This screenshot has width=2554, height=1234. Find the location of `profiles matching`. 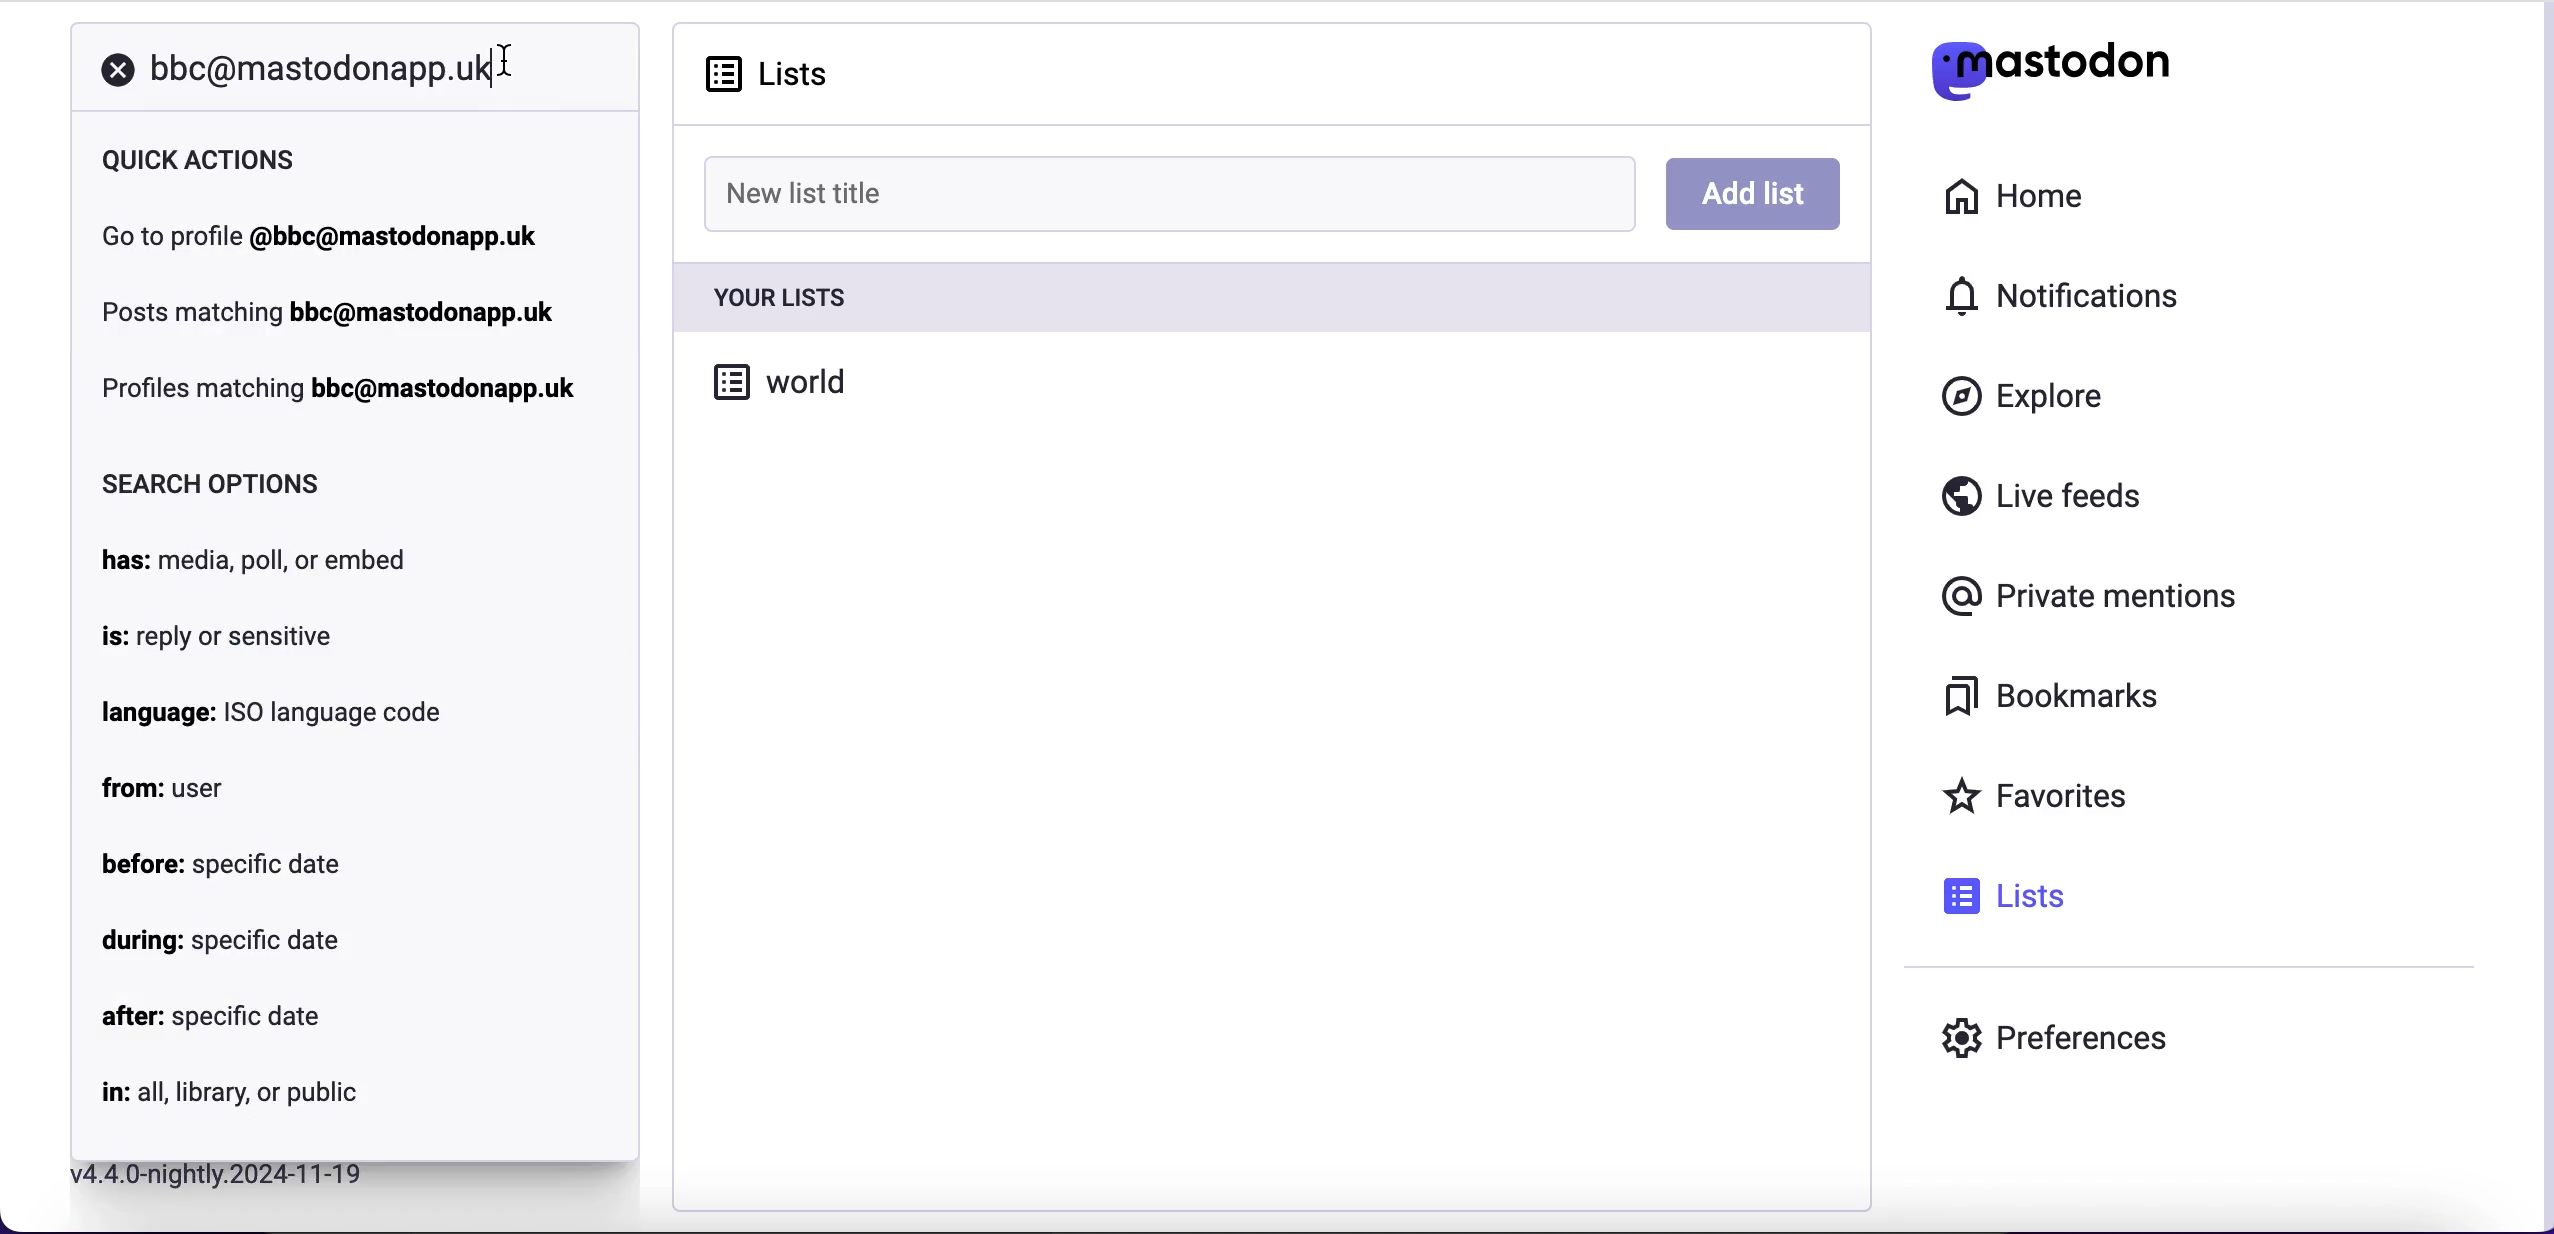

profiles matching is located at coordinates (345, 391).